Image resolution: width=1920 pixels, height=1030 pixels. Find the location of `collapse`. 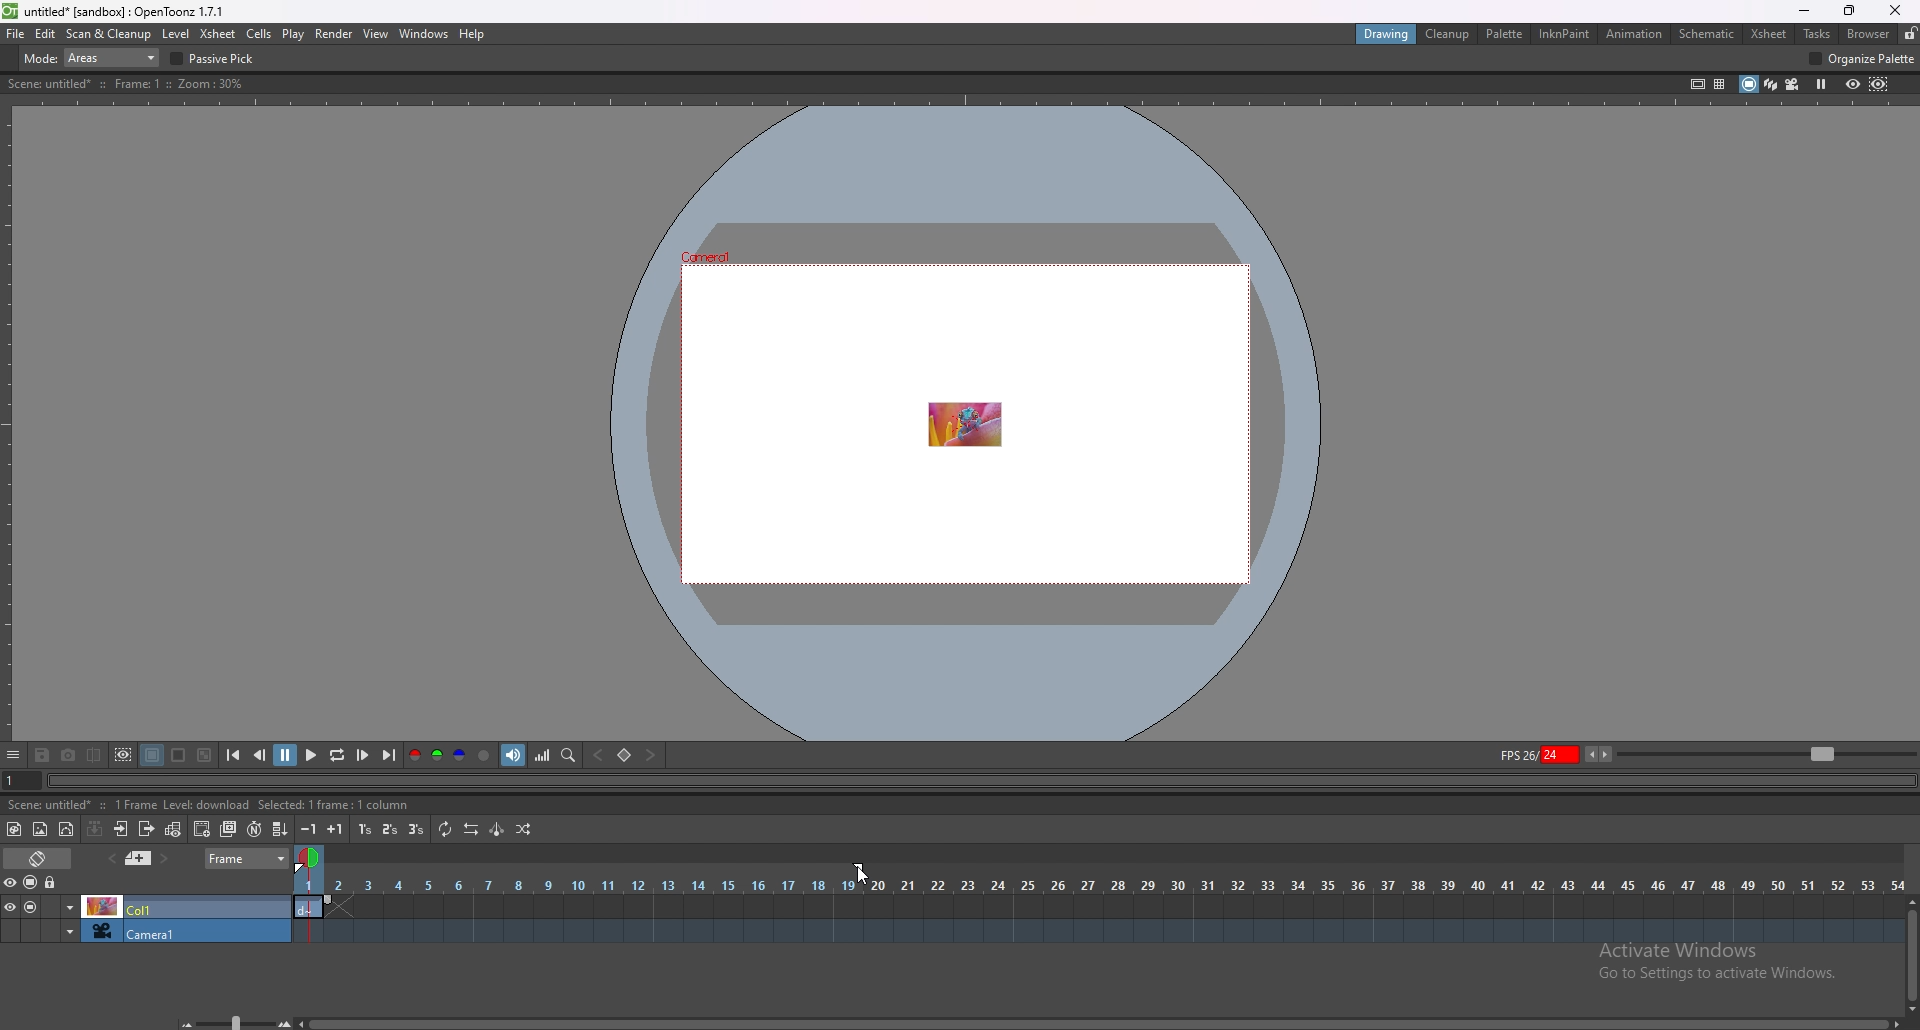

collapse is located at coordinates (95, 829).